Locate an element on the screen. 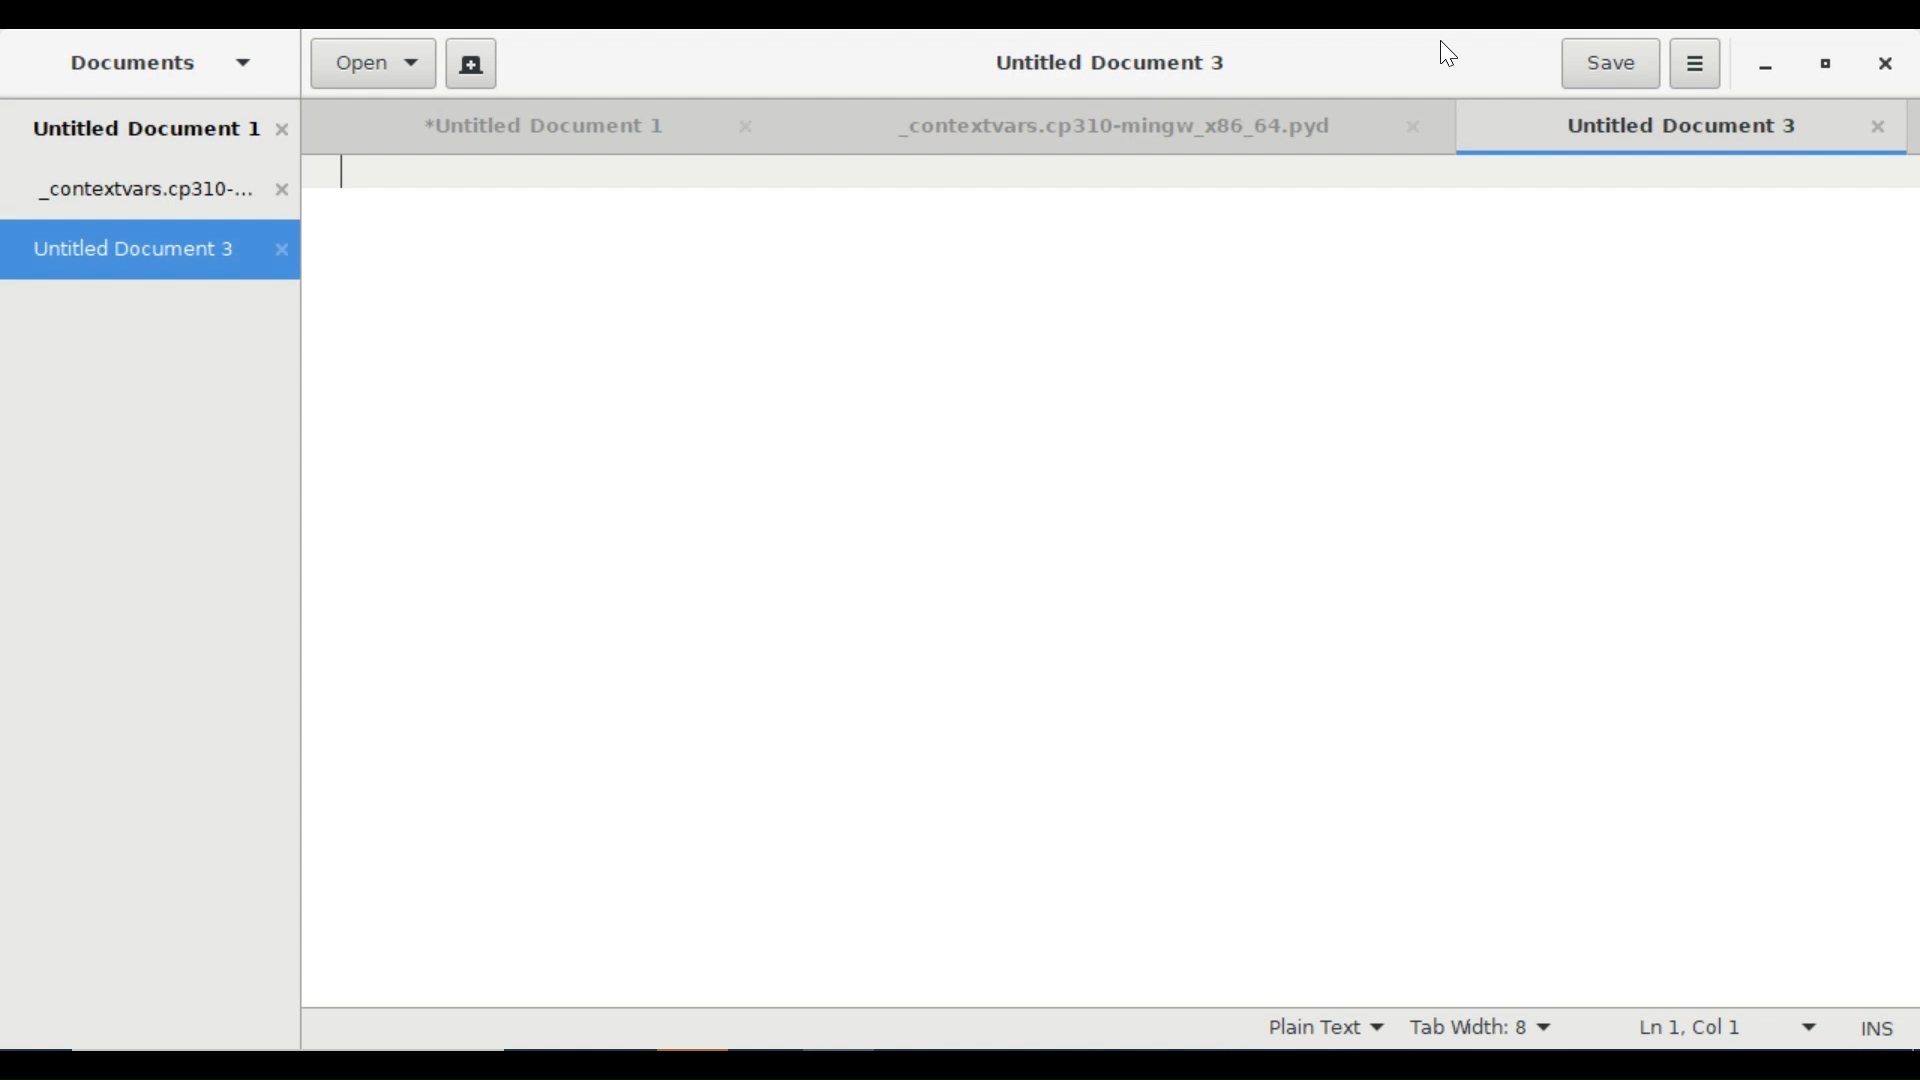 This screenshot has width=1920, height=1080. Close is located at coordinates (1883, 64).